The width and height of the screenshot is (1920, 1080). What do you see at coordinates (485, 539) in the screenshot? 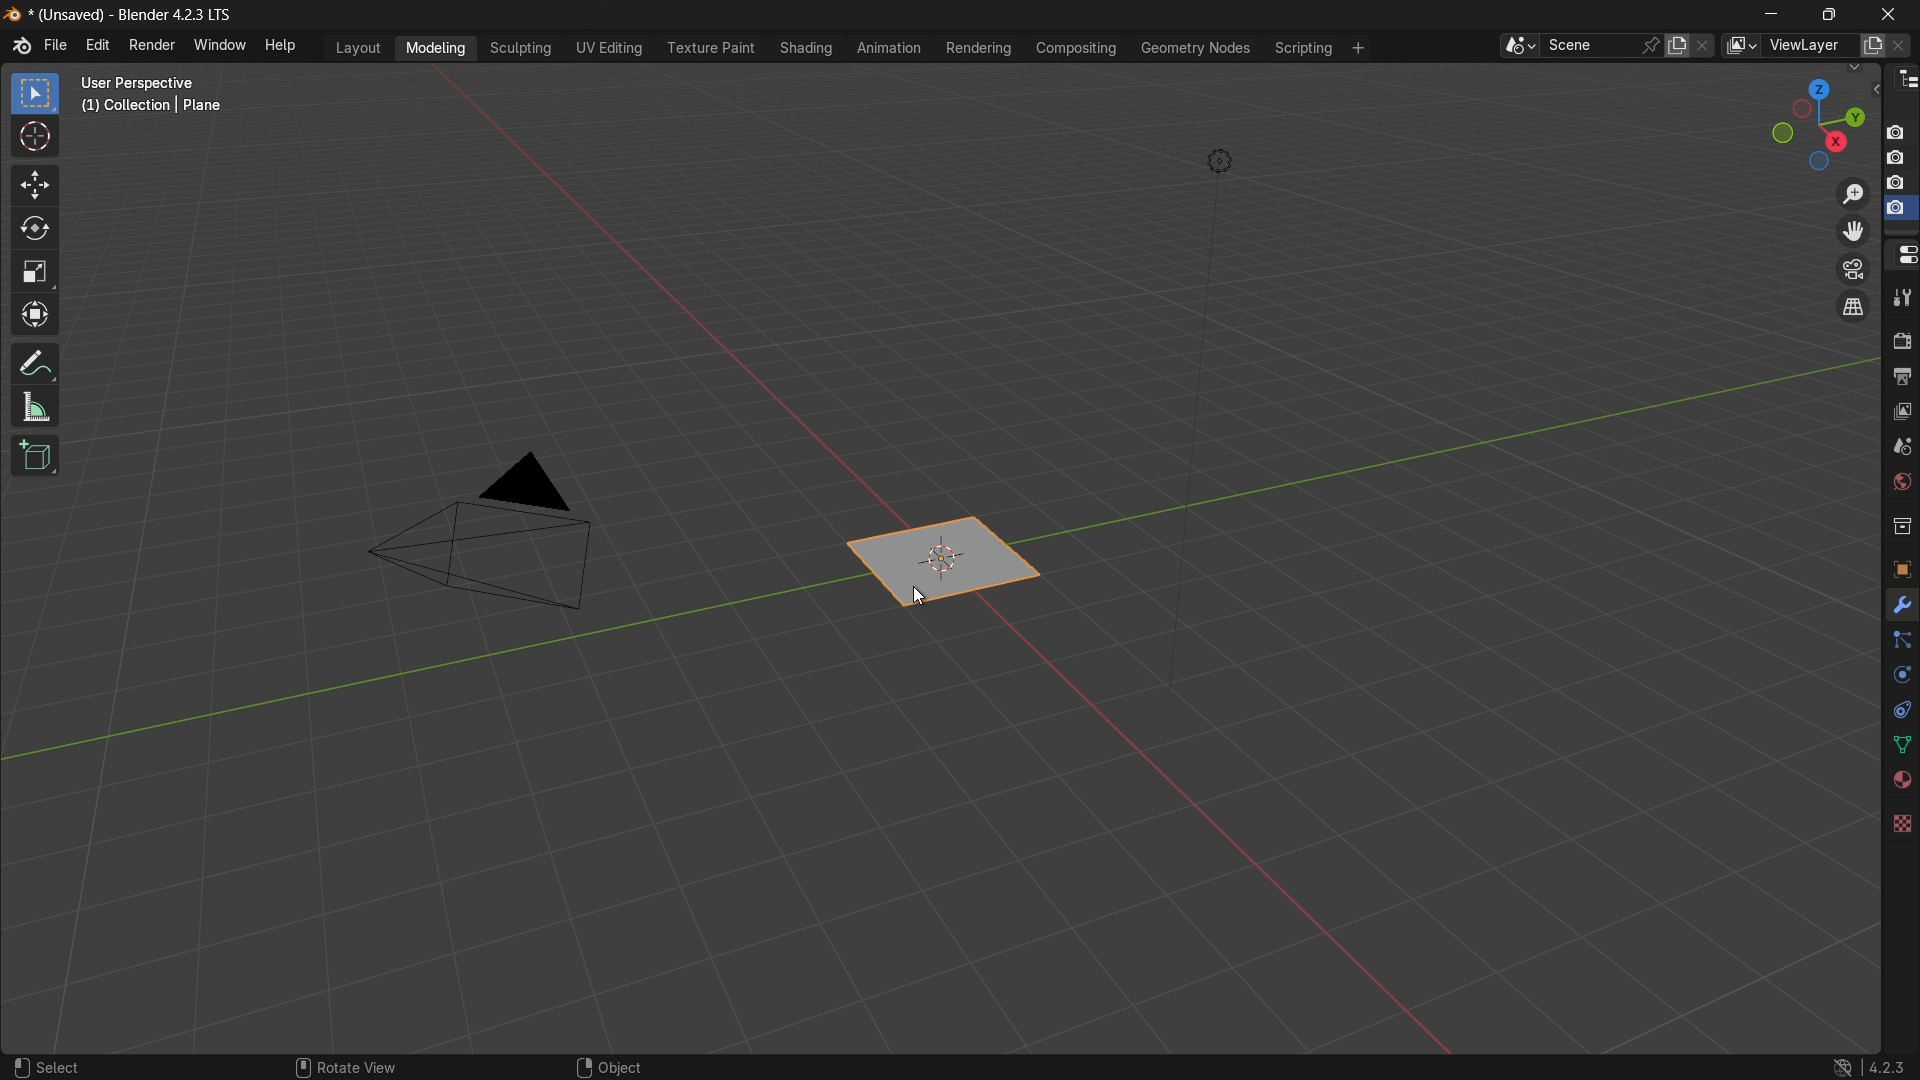
I see `camera` at bounding box center [485, 539].